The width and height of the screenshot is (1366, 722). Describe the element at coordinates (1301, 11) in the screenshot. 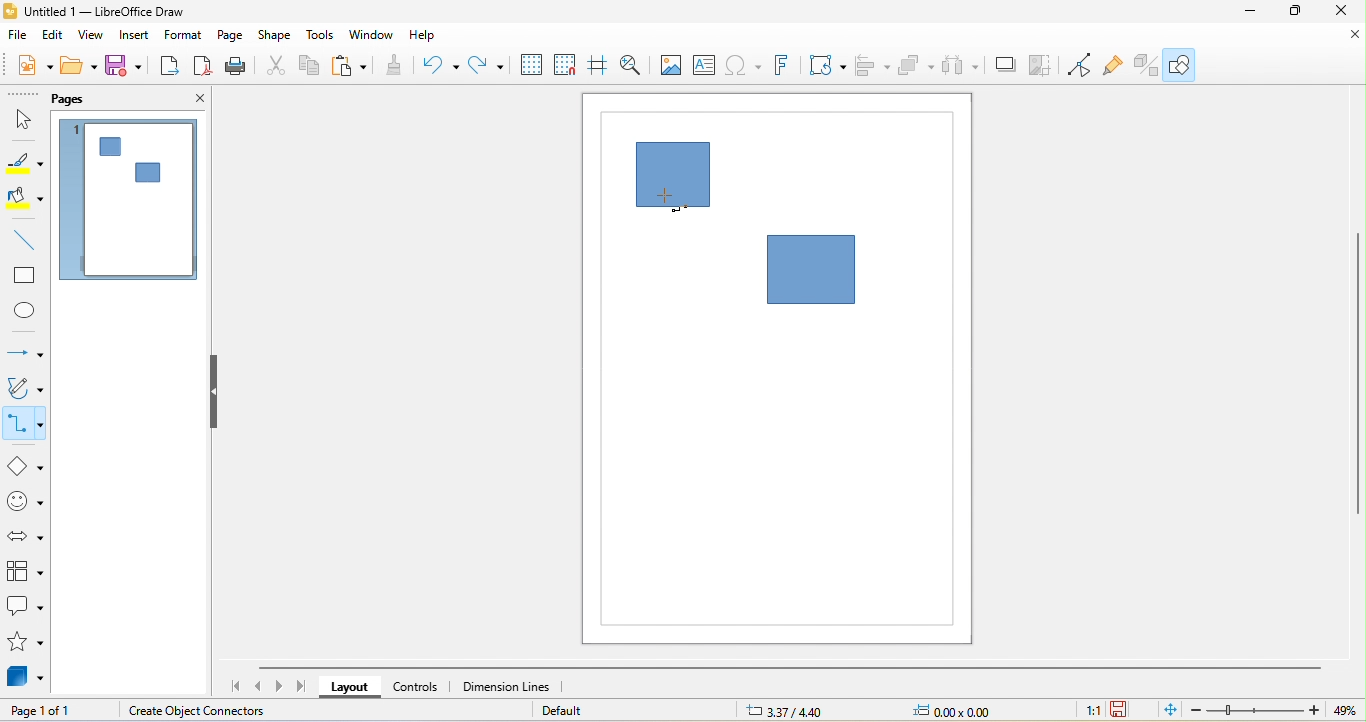

I see `maximize` at that location.